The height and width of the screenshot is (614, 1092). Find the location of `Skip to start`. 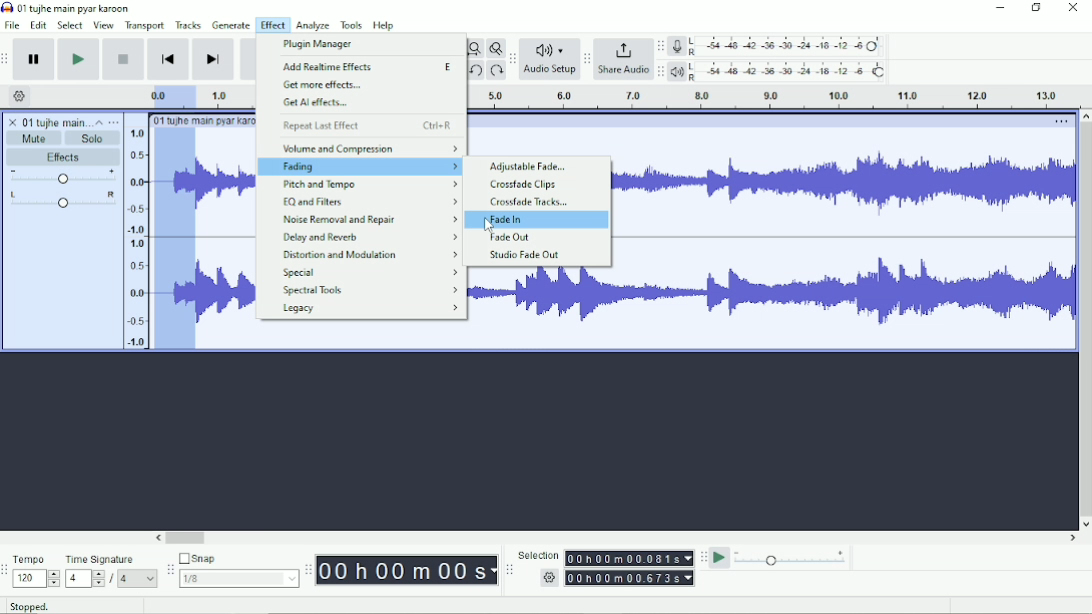

Skip to start is located at coordinates (168, 60).